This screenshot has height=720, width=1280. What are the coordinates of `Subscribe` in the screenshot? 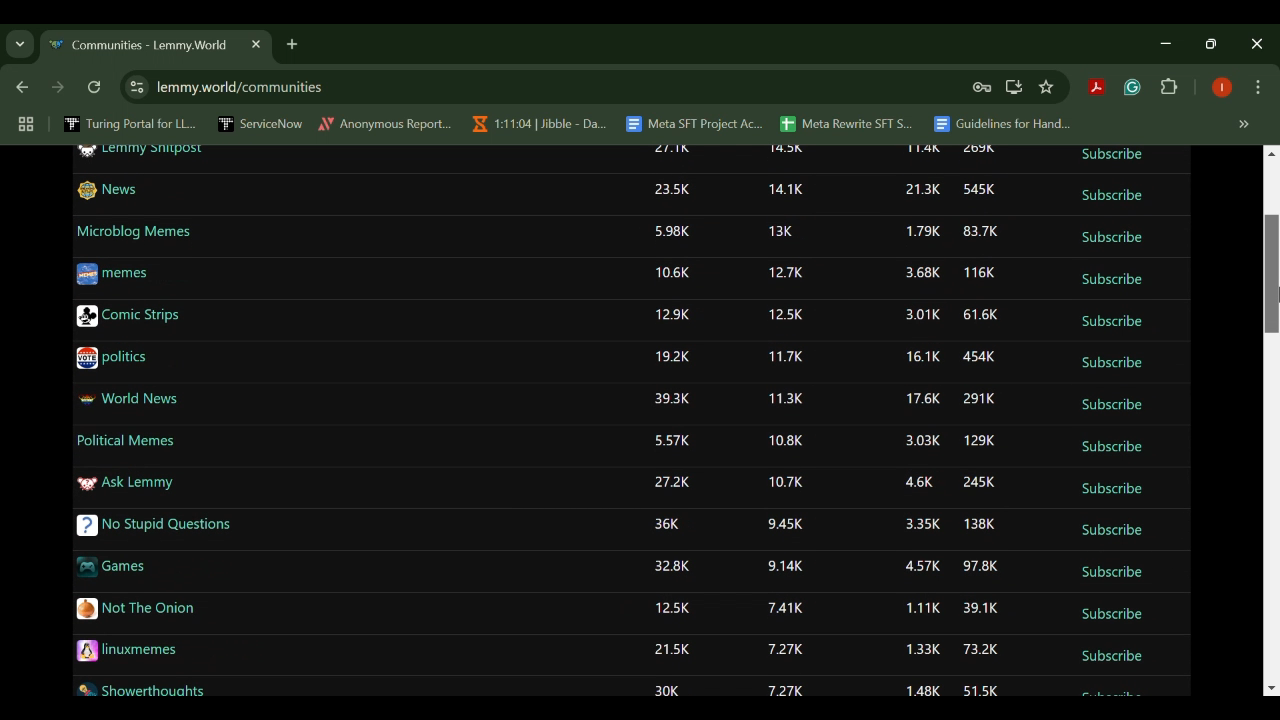 It's located at (1112, 321).